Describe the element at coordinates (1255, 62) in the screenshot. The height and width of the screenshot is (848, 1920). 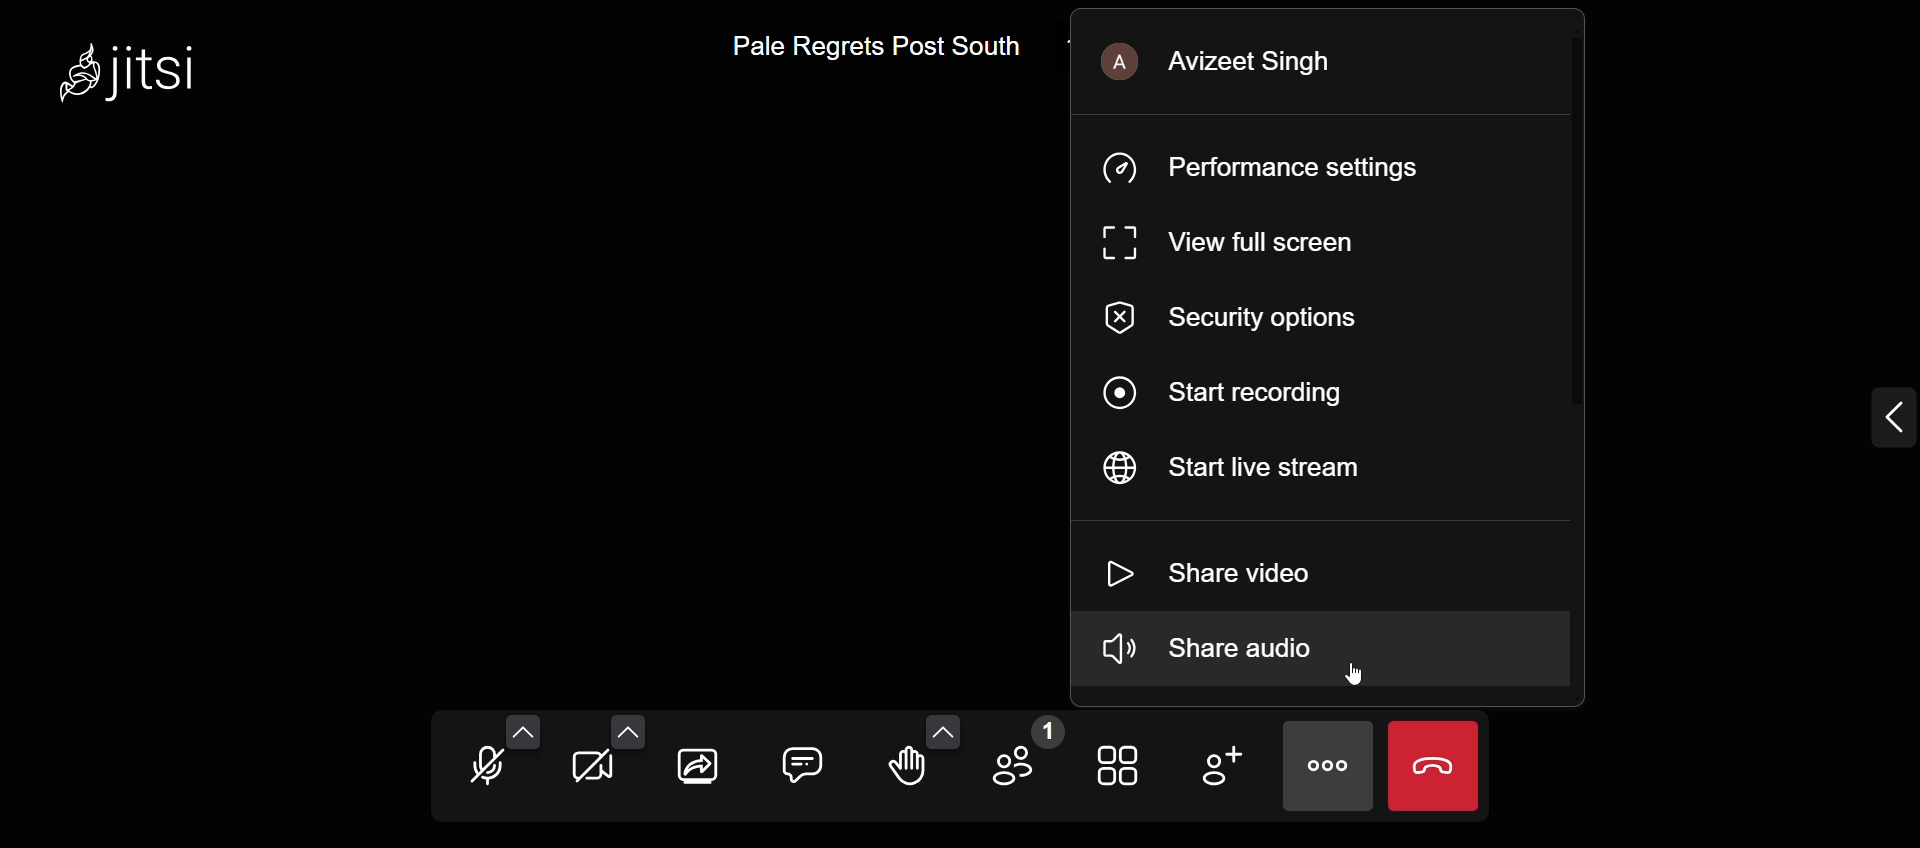
I see `Avizeet singh` at that location.